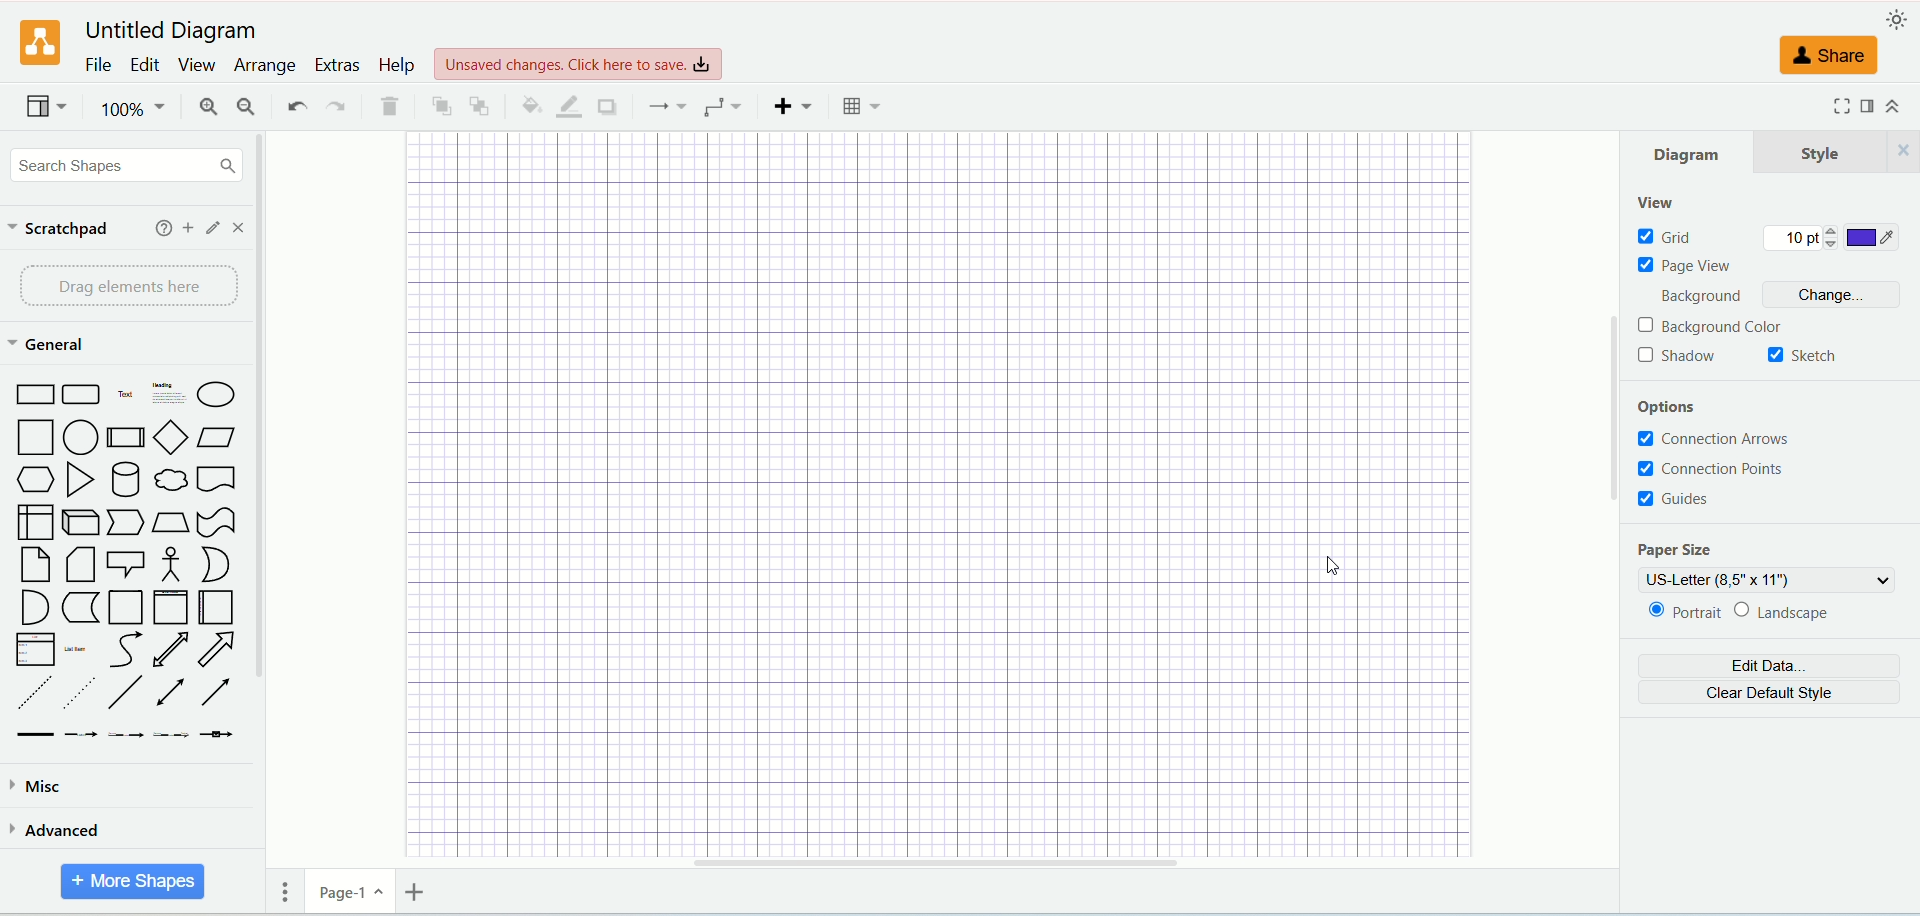  I want to click on Dotted Line, so click(82, 695).